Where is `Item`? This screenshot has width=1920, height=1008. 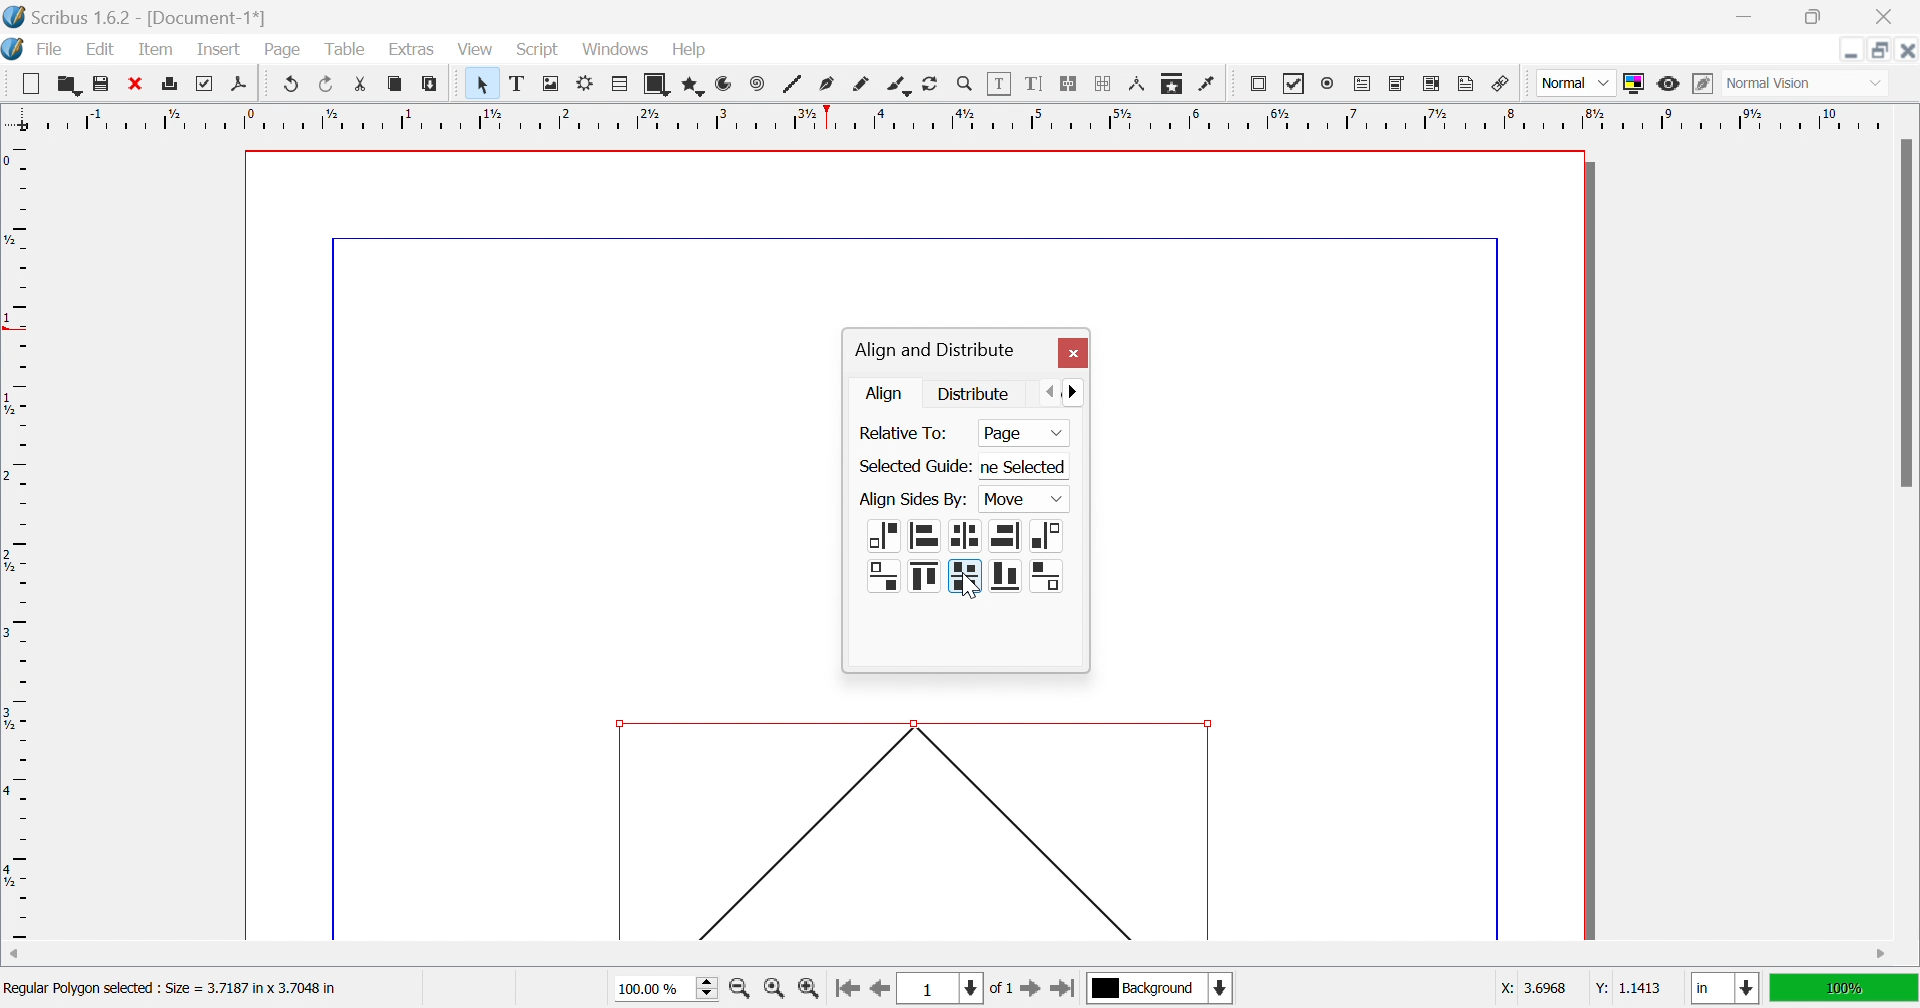 Item is located at coordinates (156, 48).